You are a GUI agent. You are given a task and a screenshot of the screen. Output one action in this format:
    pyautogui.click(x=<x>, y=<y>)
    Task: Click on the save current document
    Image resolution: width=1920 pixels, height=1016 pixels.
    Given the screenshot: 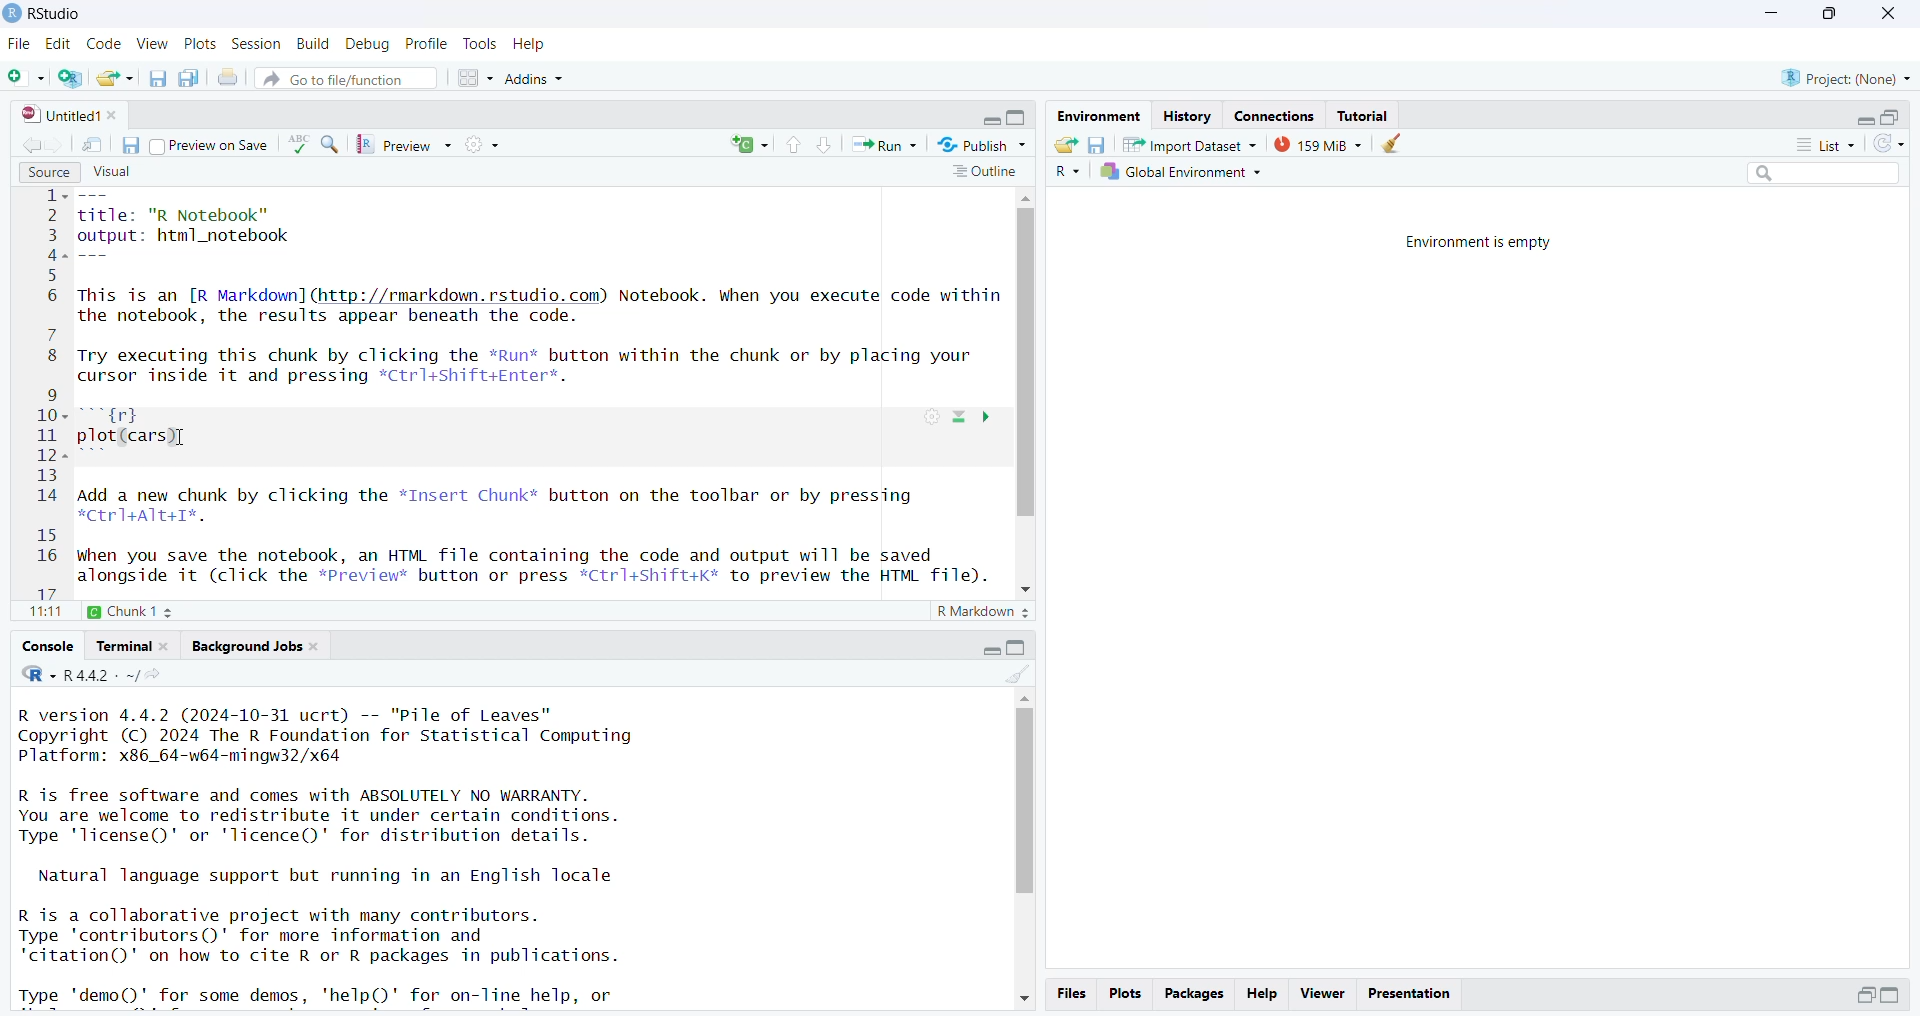 What is the action you would take?
    pyautogui.click(x=131, y=144)
    